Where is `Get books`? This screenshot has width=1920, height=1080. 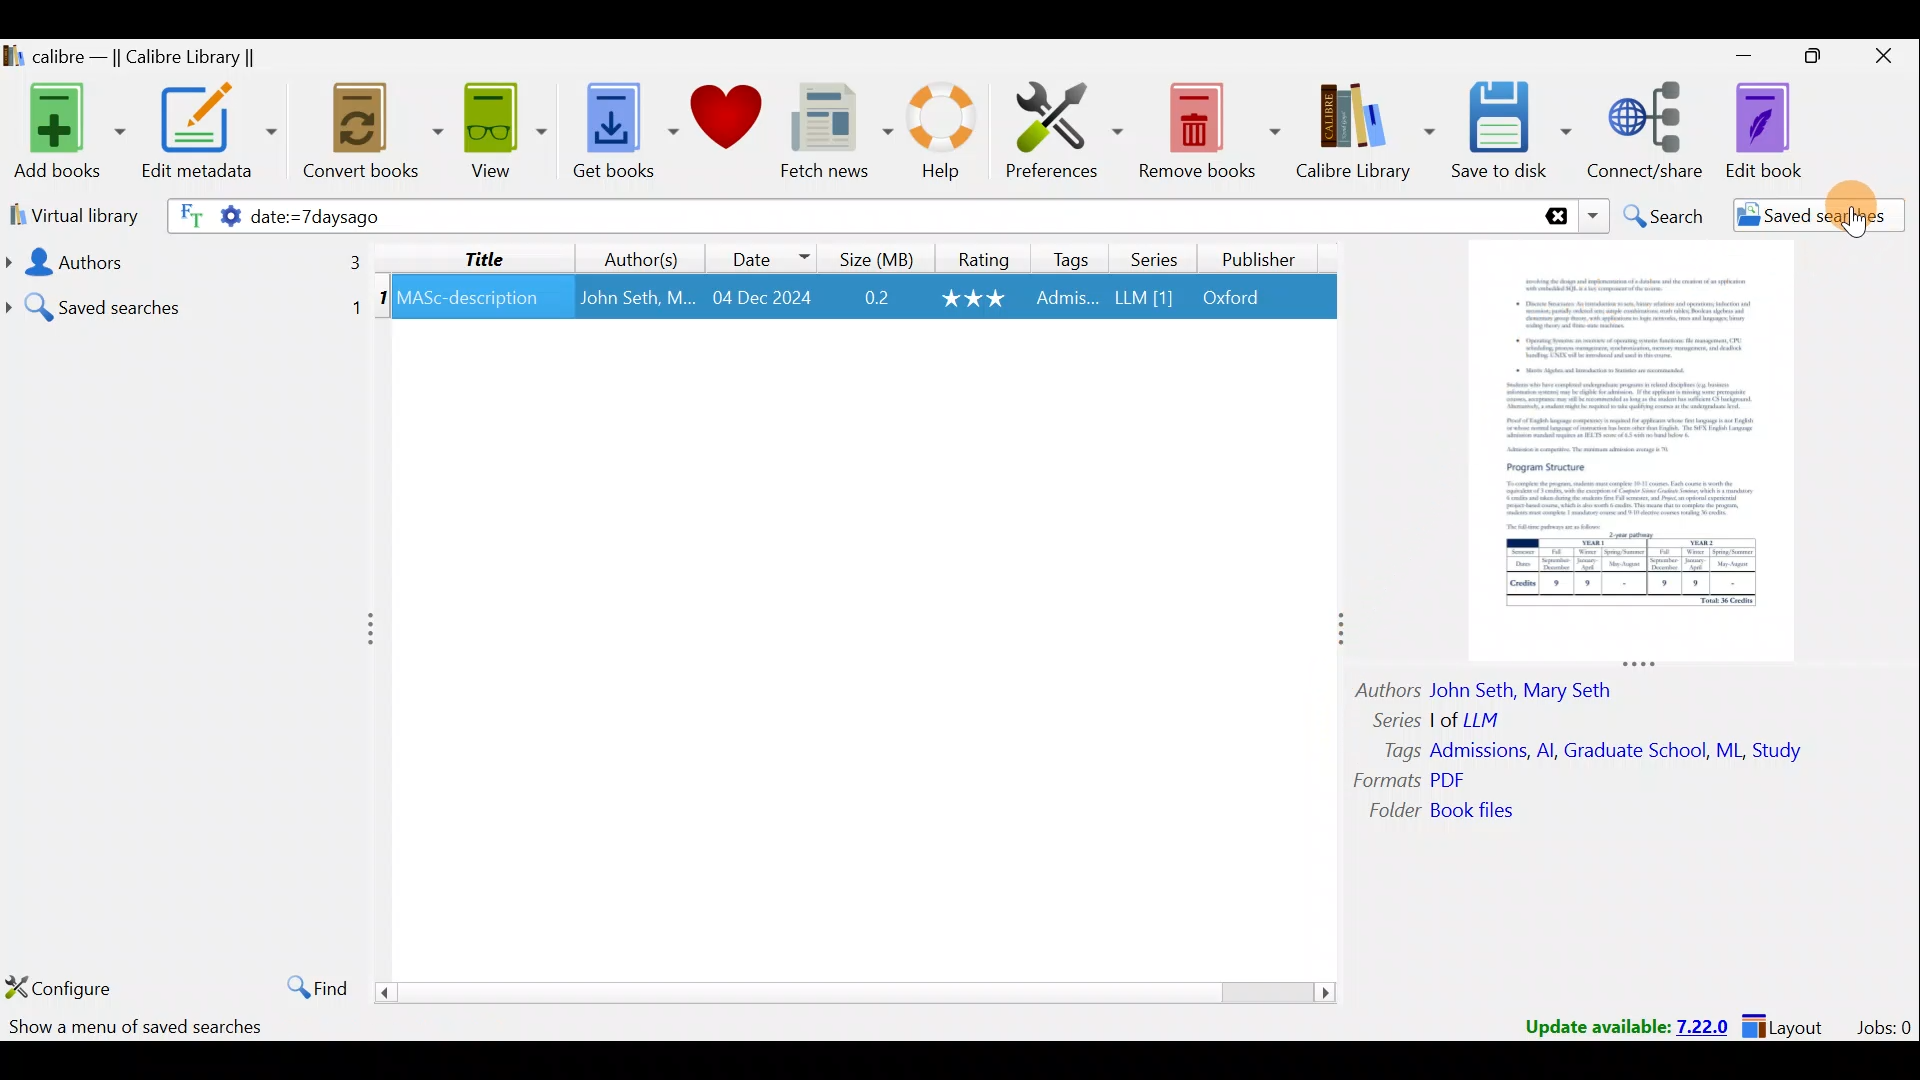
Get books is located at coordinates (617, 128).